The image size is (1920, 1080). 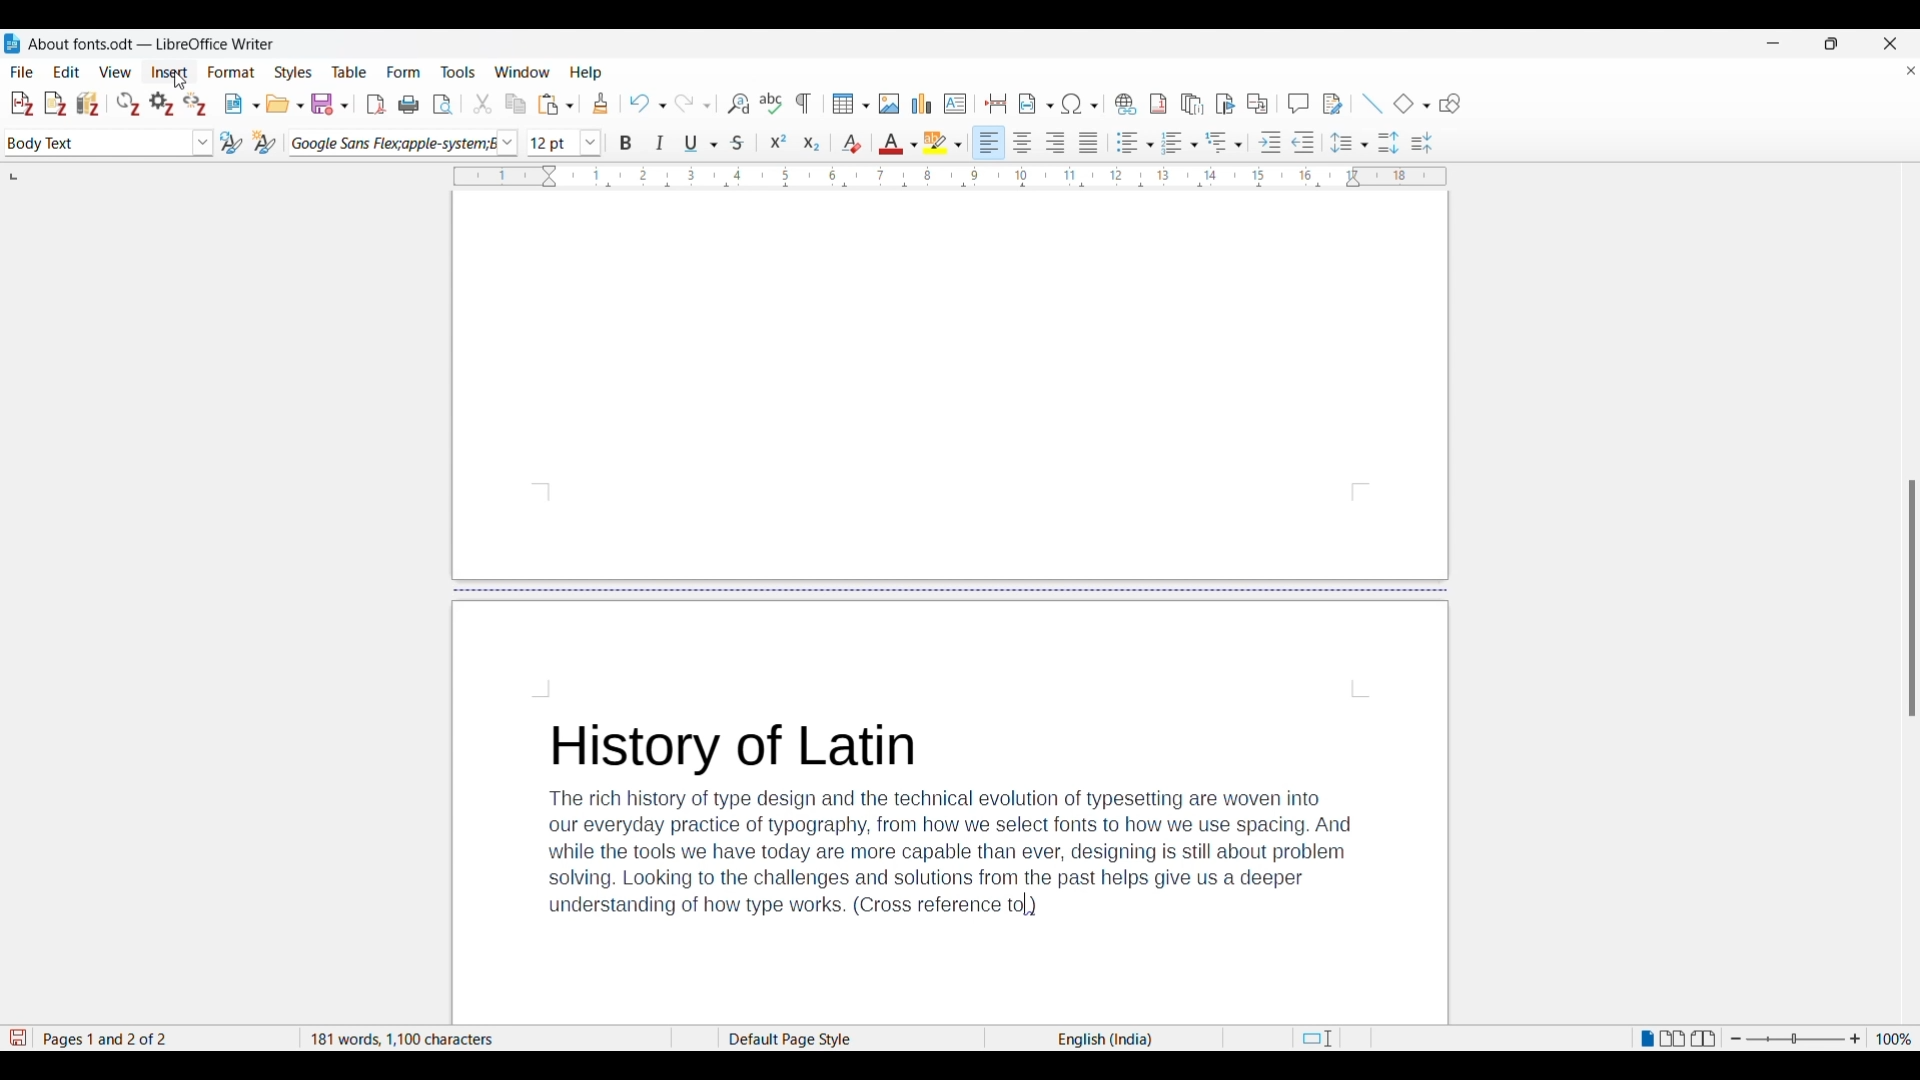 I want to click on Minimize, so click(x=1773, y=43).